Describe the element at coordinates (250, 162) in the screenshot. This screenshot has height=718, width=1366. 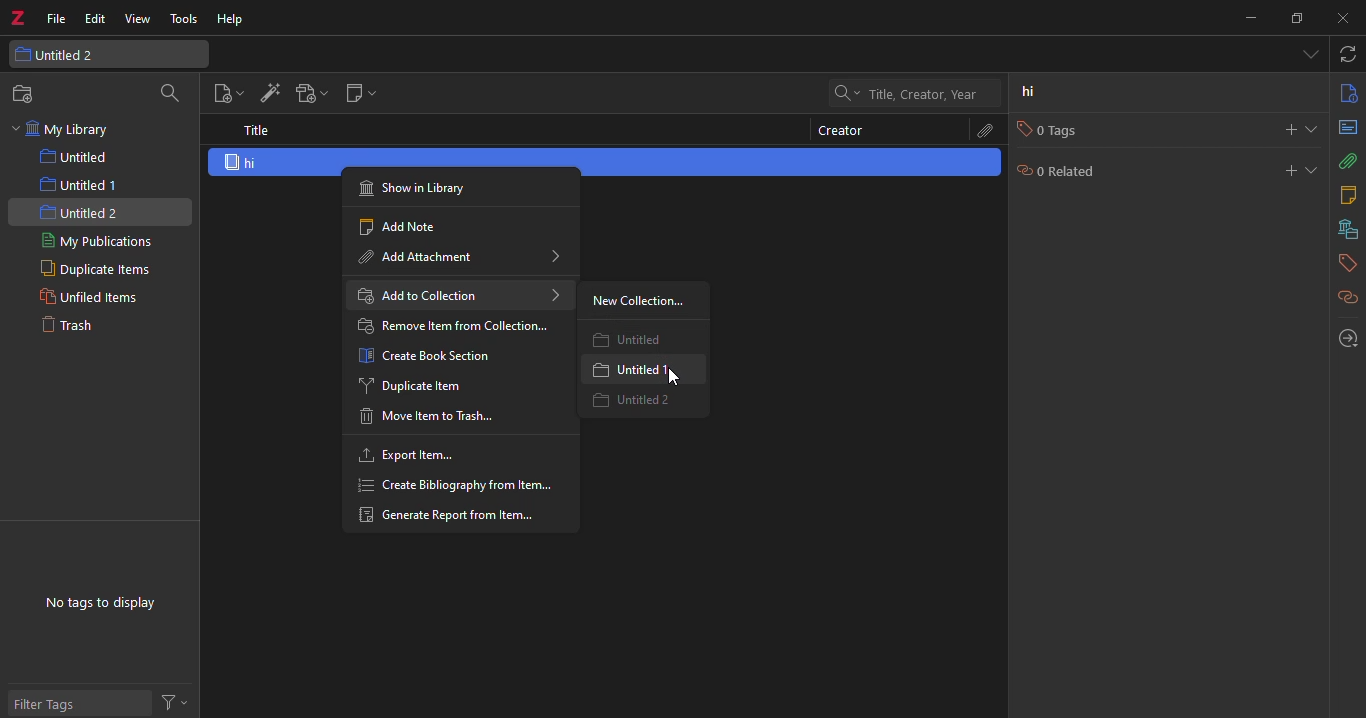
I see `hi` at that location.